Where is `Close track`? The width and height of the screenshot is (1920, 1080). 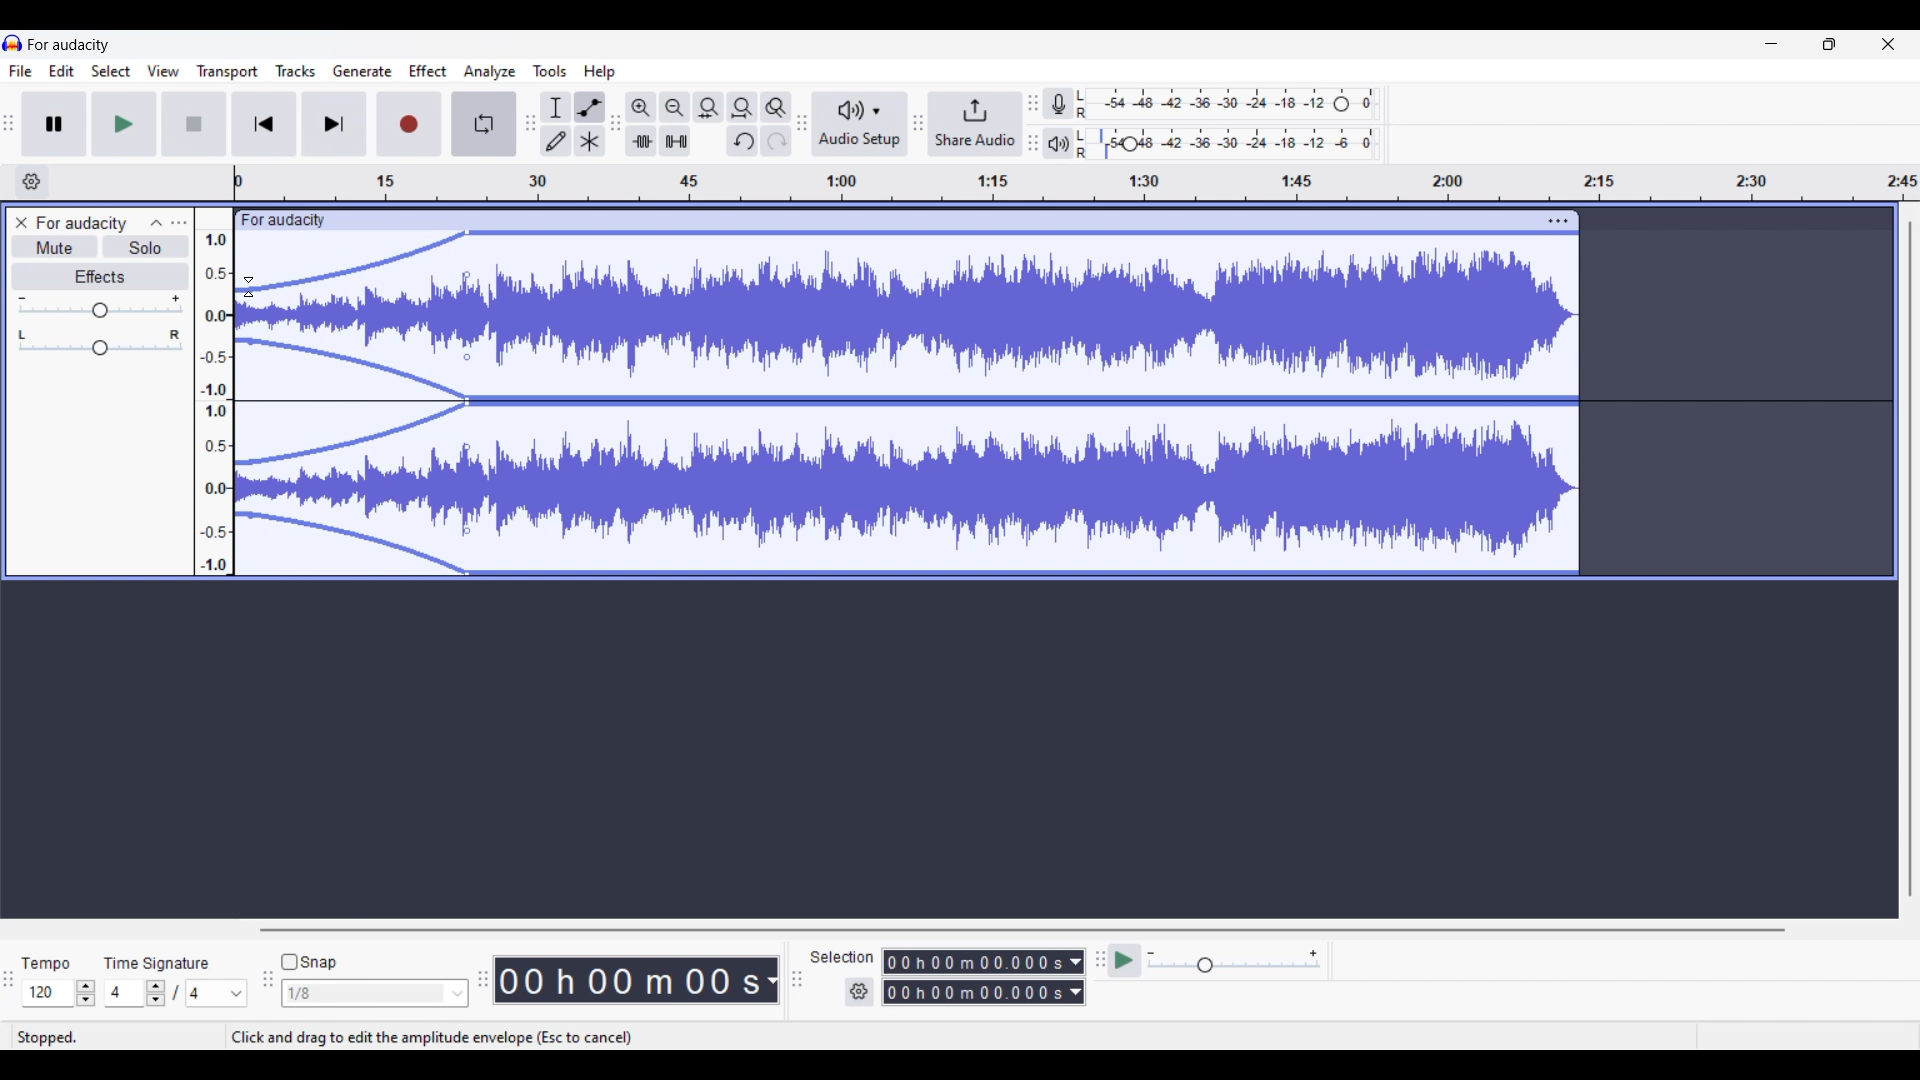
Close track is located at coordinates (22, 222).